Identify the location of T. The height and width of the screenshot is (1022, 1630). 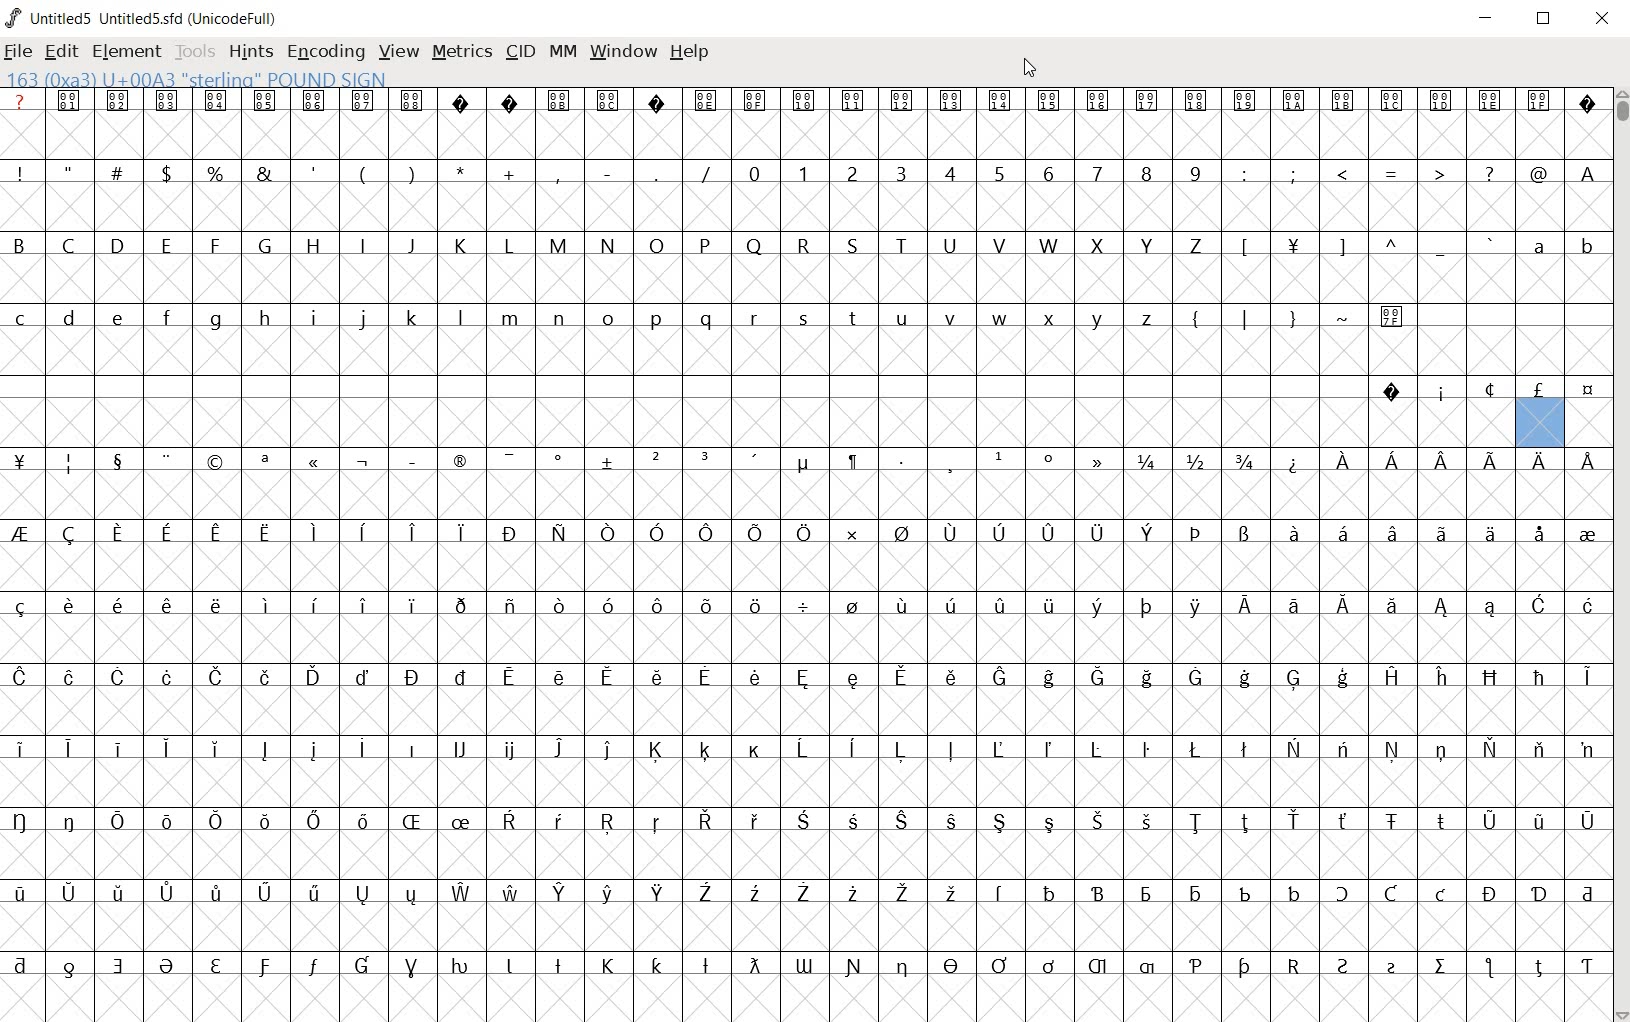
(901, 244).